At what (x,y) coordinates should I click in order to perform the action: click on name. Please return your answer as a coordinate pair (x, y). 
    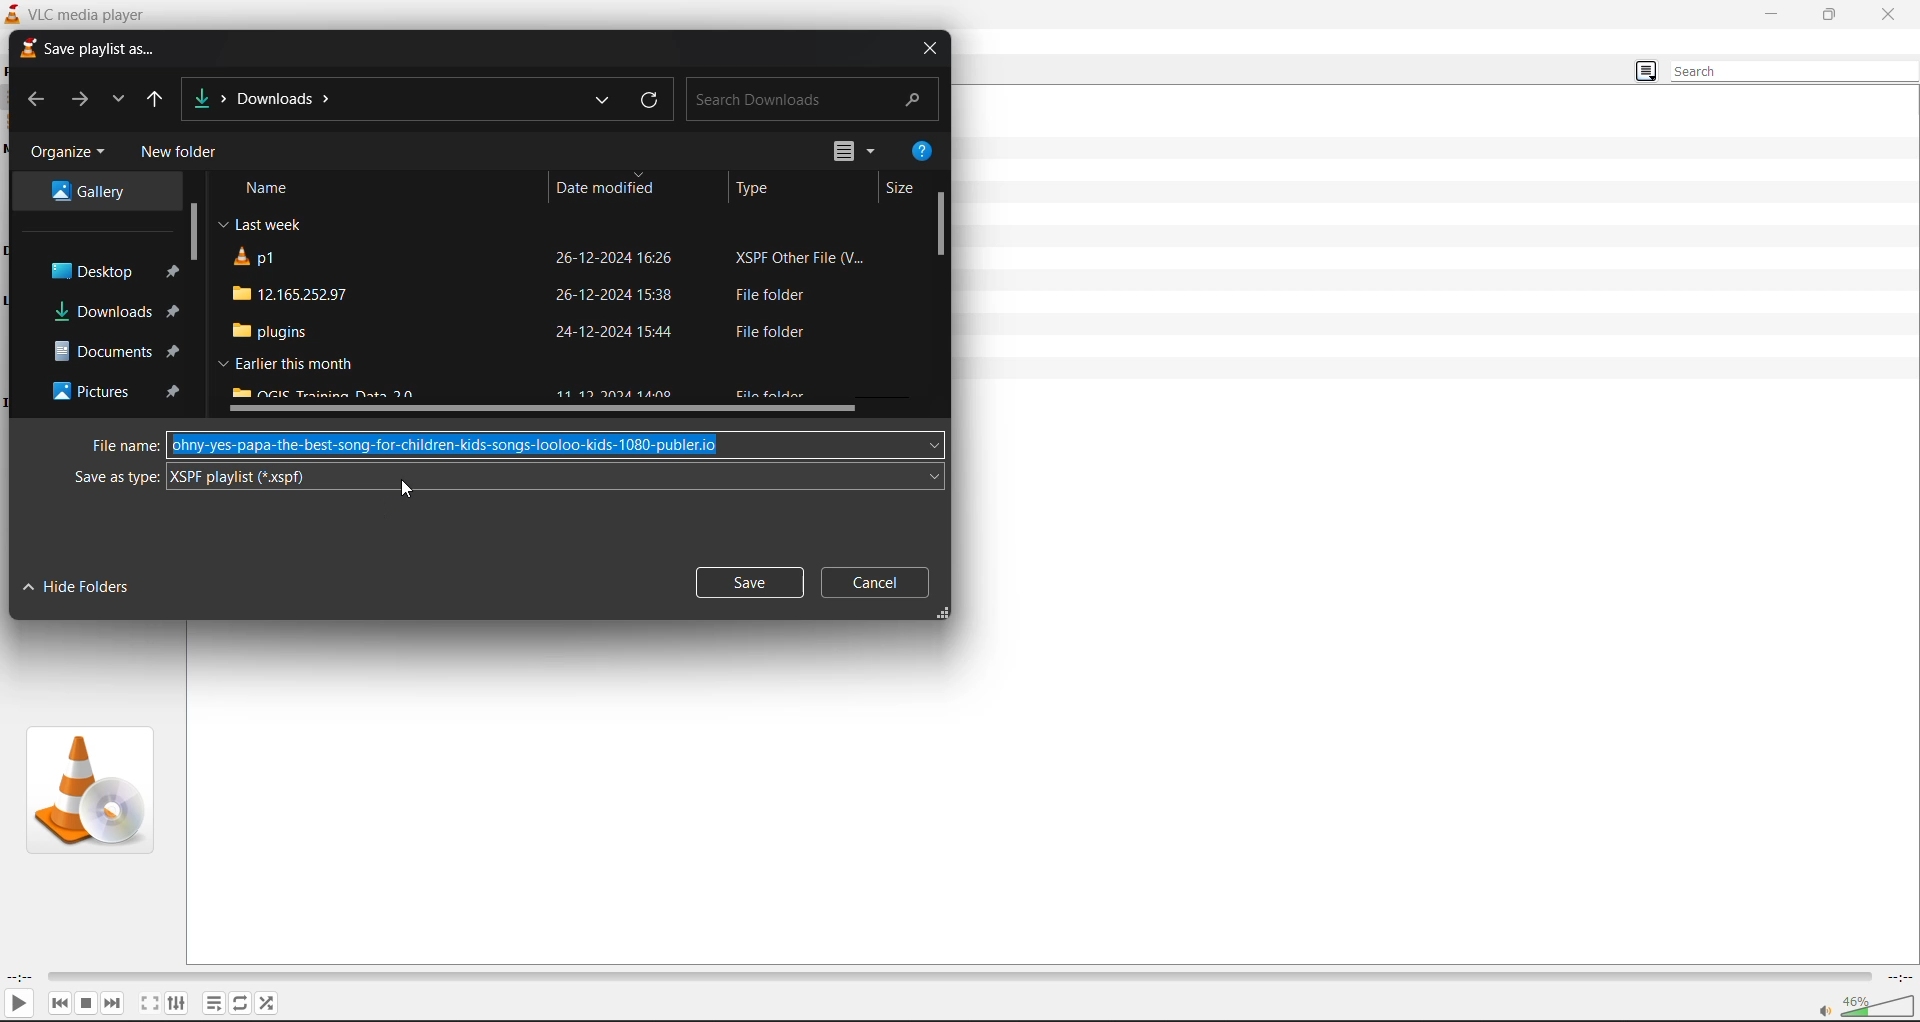
    Looking at the image, I should click on (263, 188).